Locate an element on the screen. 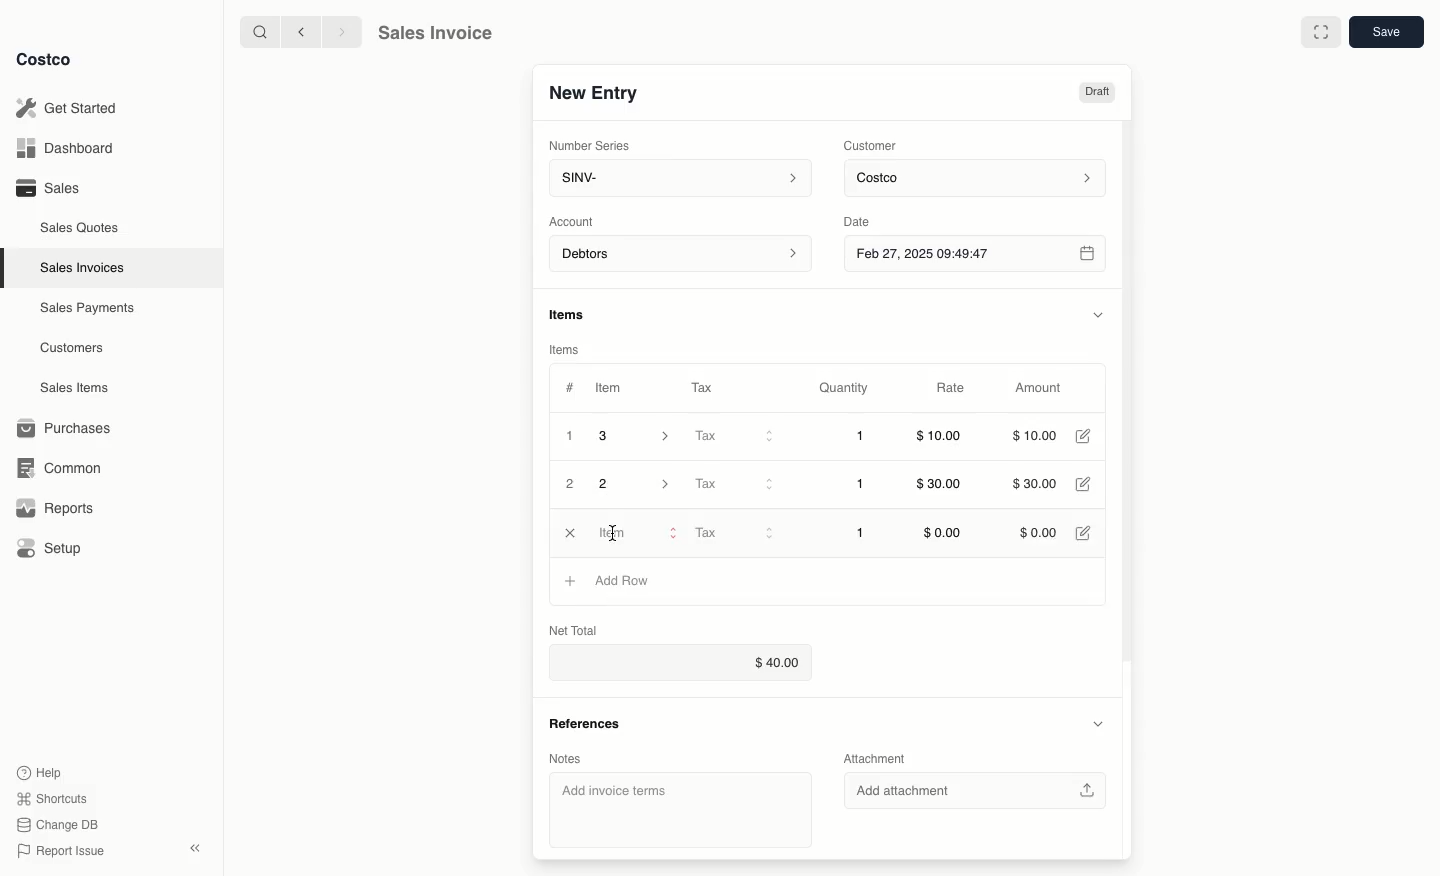 The height and width of the screenshot is (876, 1440). Tax is located at coordinates (732, 484).